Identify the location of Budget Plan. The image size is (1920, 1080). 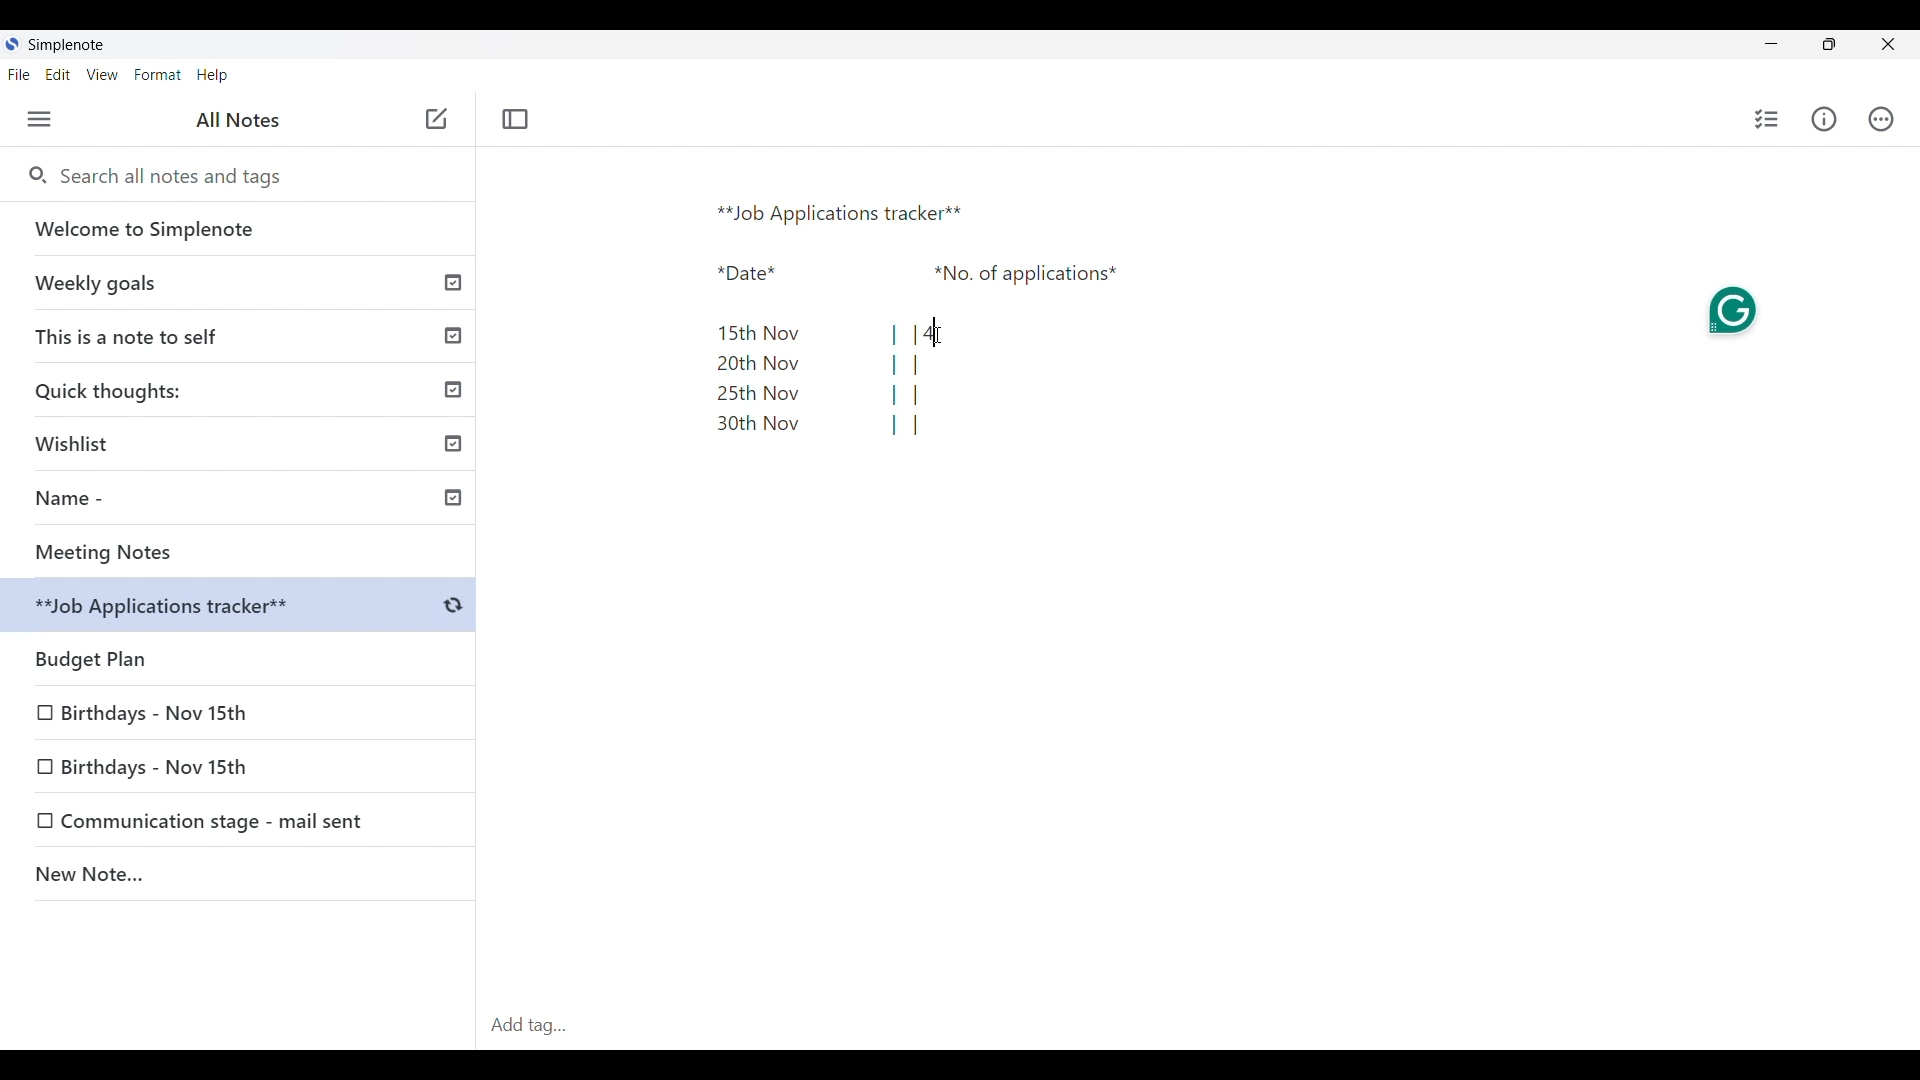
(242, 608).